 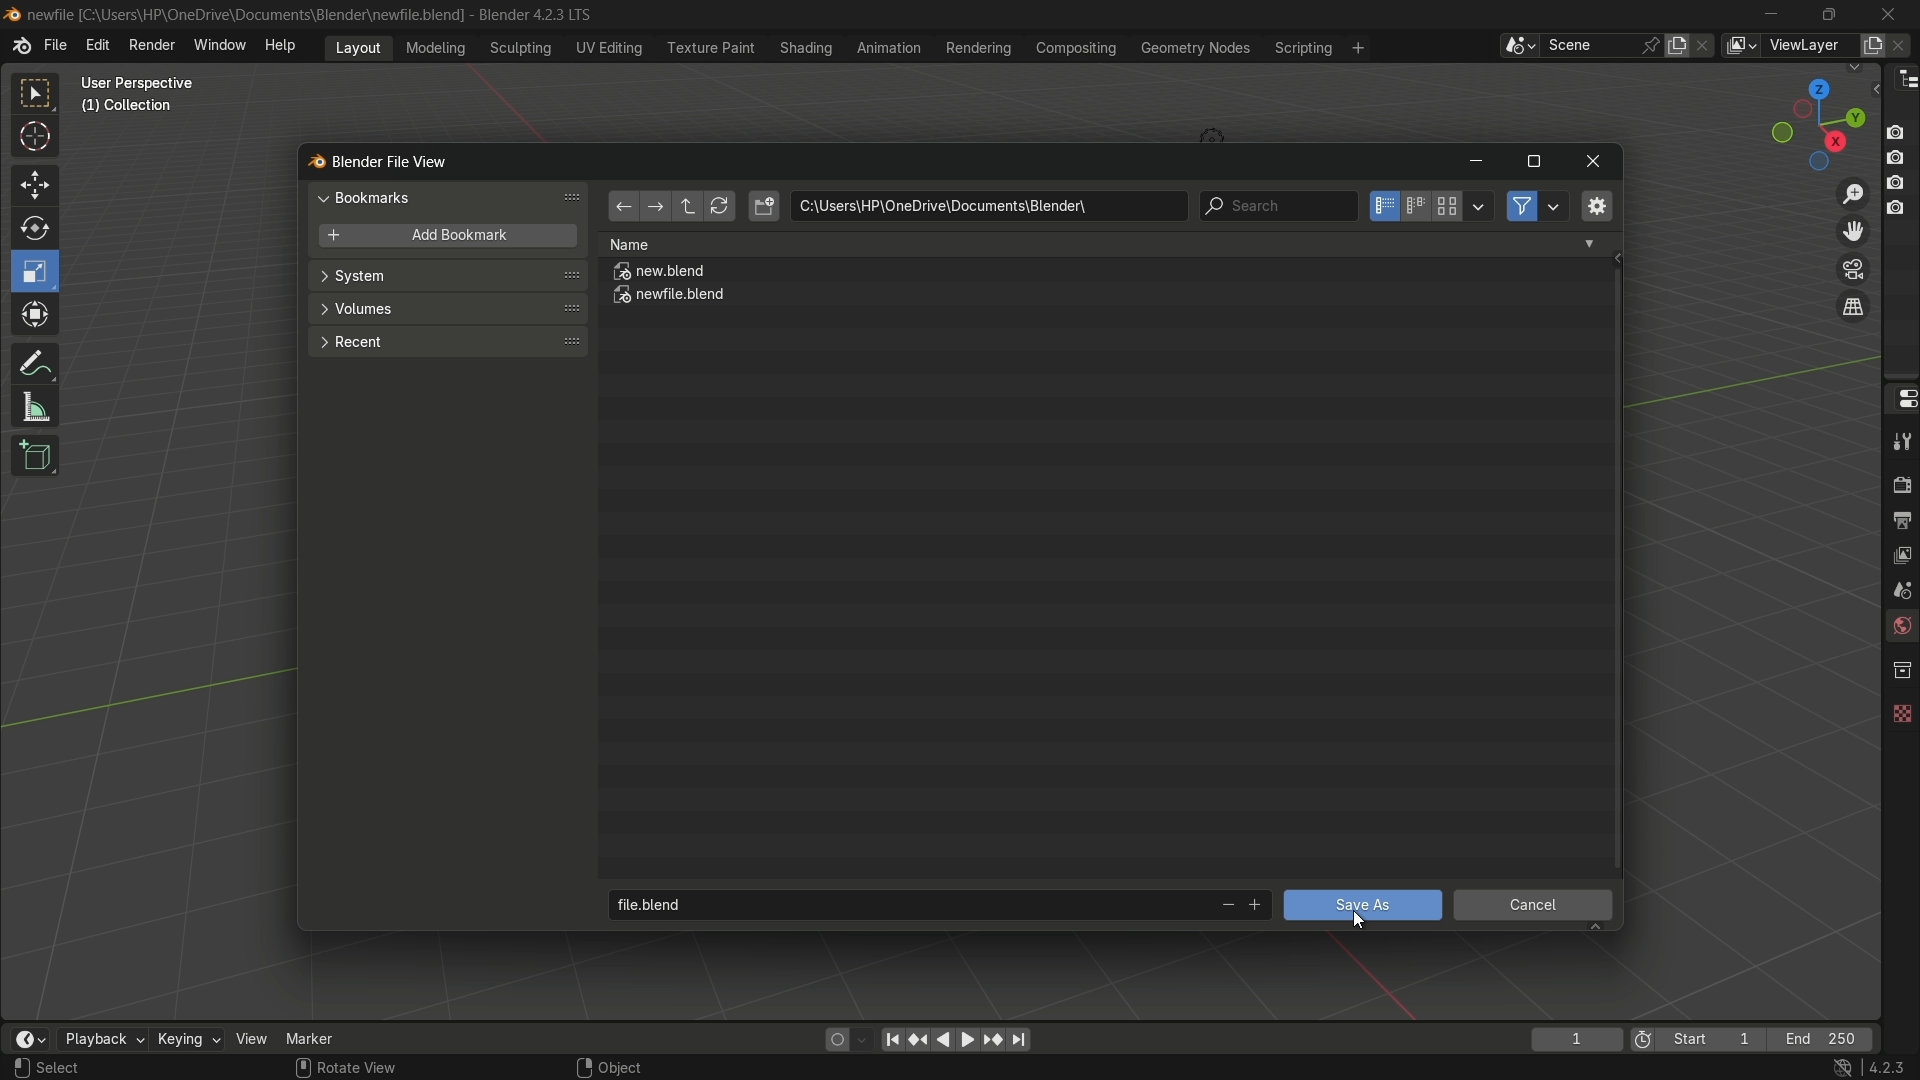 What do you see at coordinates (1681, 45) in the screenshot?
I see `new scene` at bounding box center [1681, 45].